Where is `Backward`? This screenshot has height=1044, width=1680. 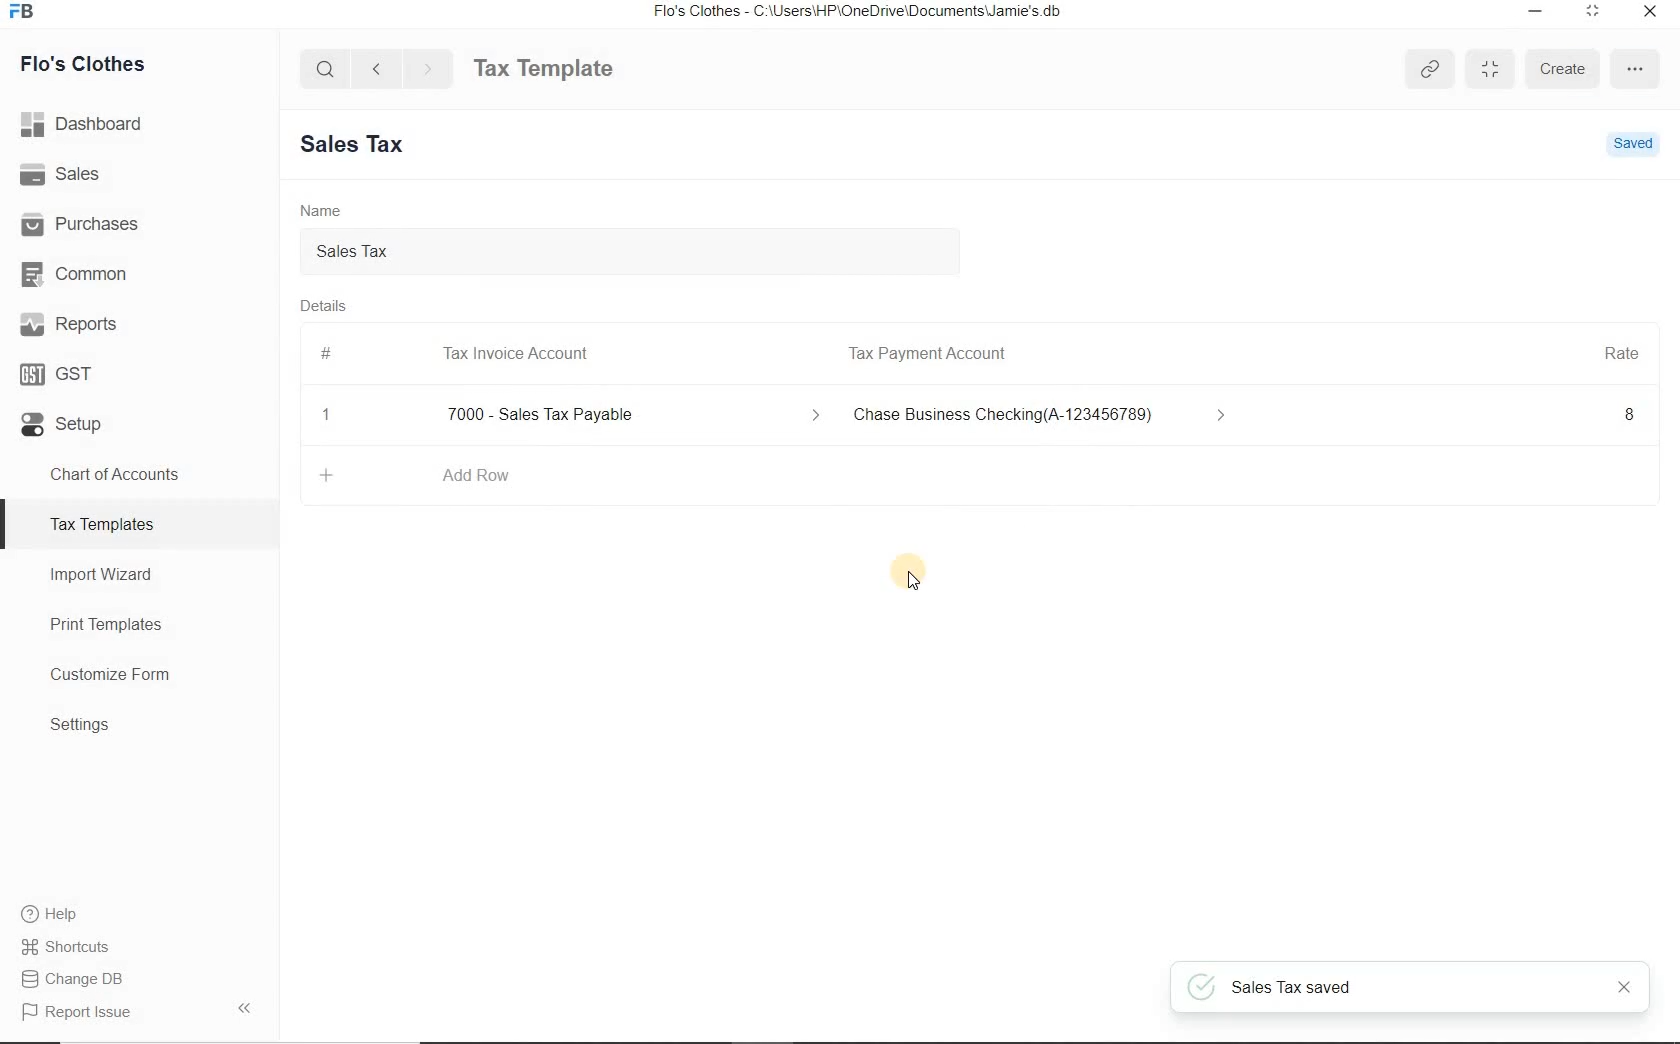 Backward is located at coordinates (376, 67).